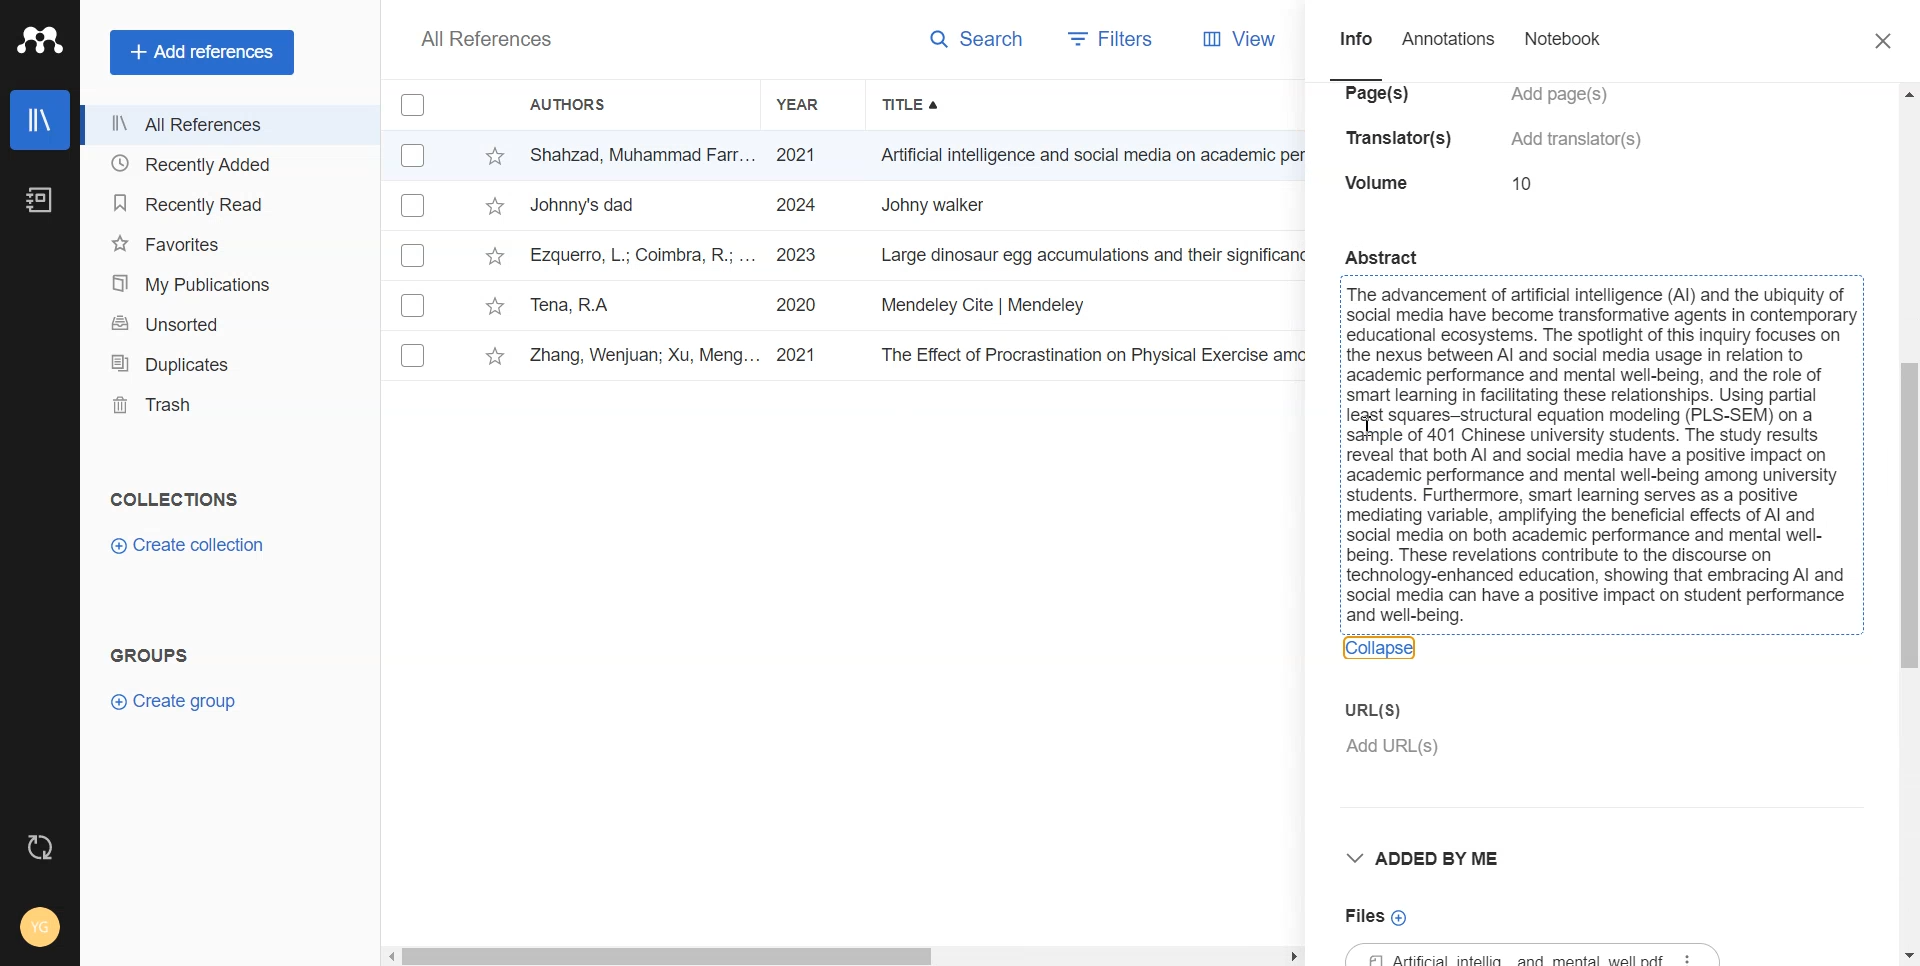 This screenshot has width=1920, height=966. I want to click on Checkmarks, so click(414, 208).